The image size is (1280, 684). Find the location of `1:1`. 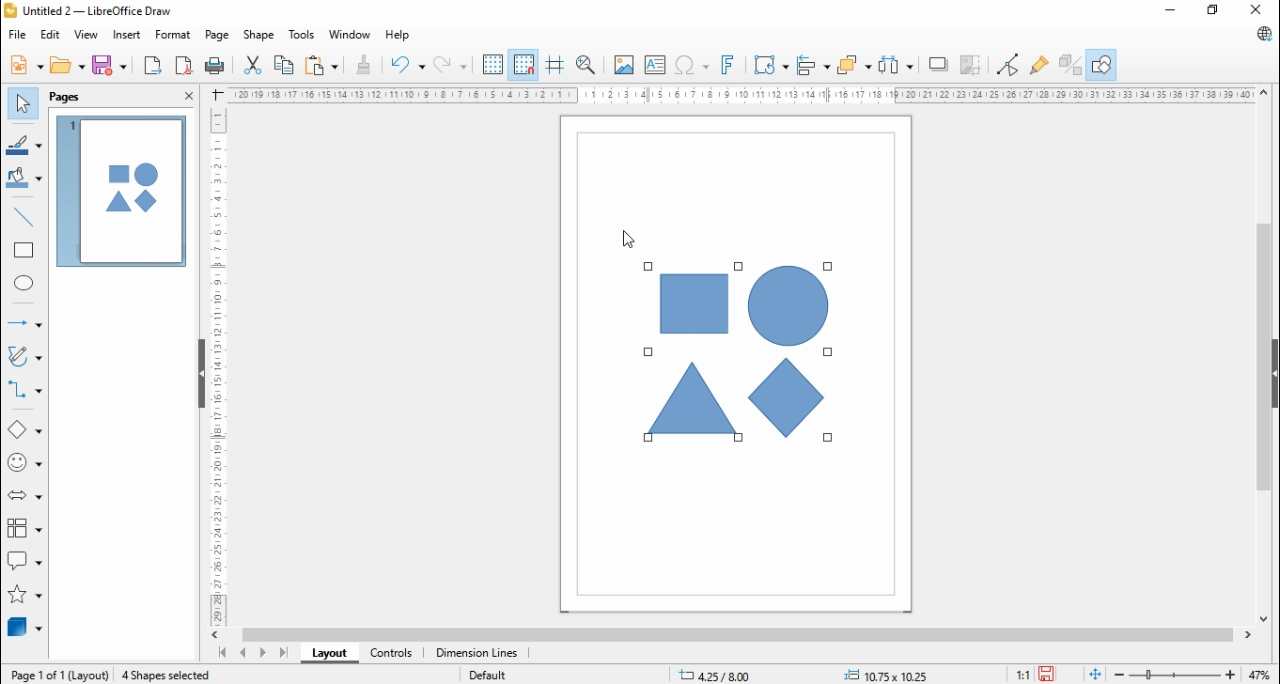

1:1 is located at coordinates (1023, 674).